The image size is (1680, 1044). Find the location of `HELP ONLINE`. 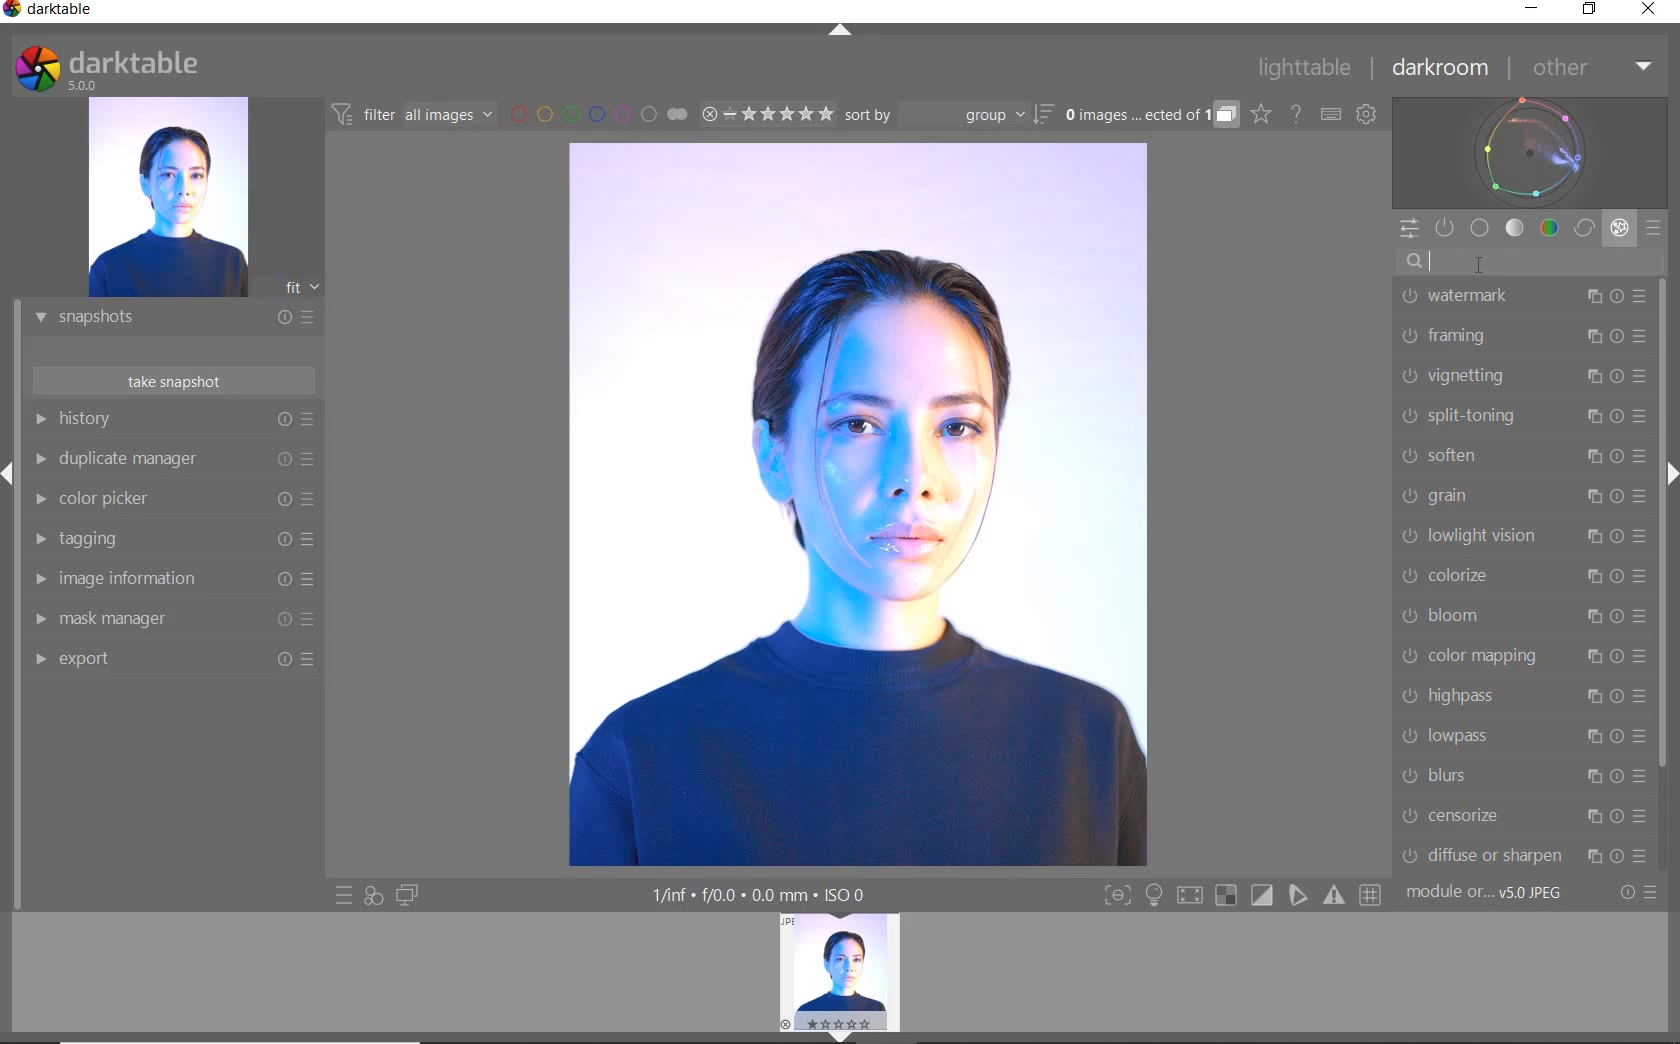

HELP ONLINE is located at coordinates (1296, 113).